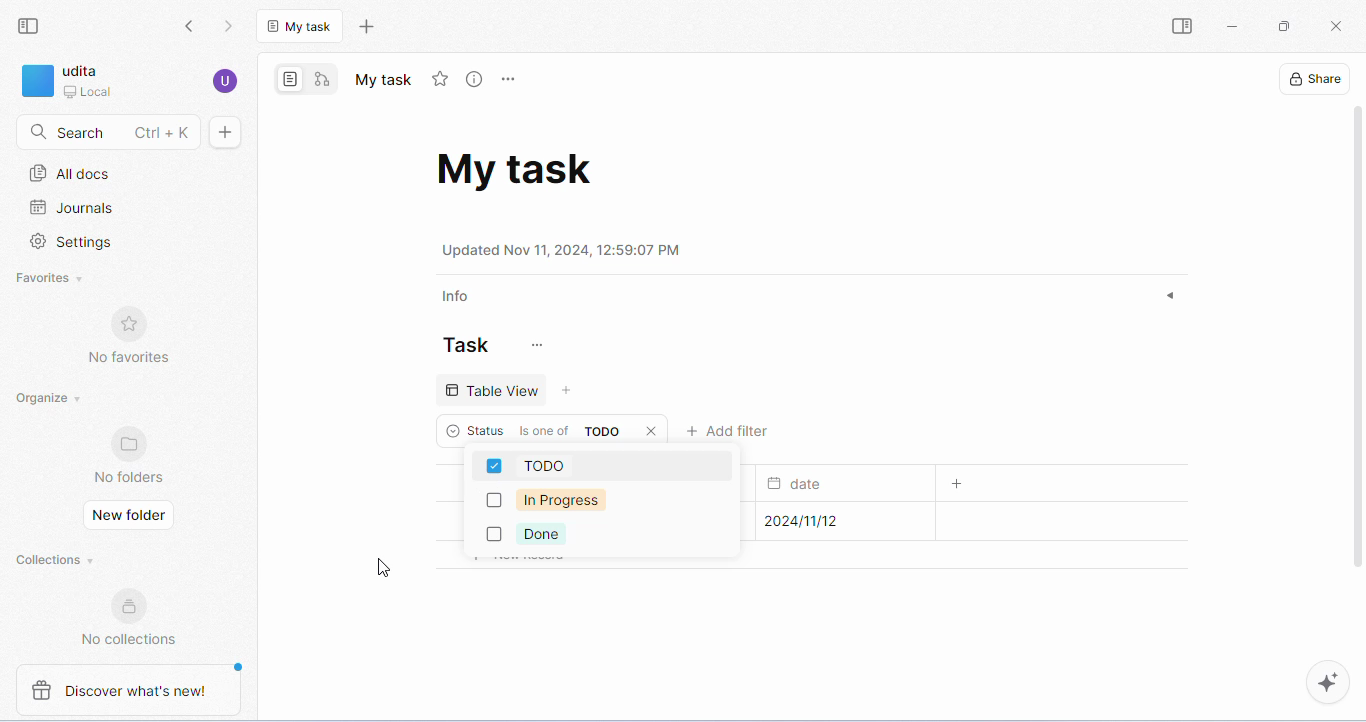  What do you see at coordinates (542, 430) in the screenshot?
I see `criteria` at bounding box center [542, 430].